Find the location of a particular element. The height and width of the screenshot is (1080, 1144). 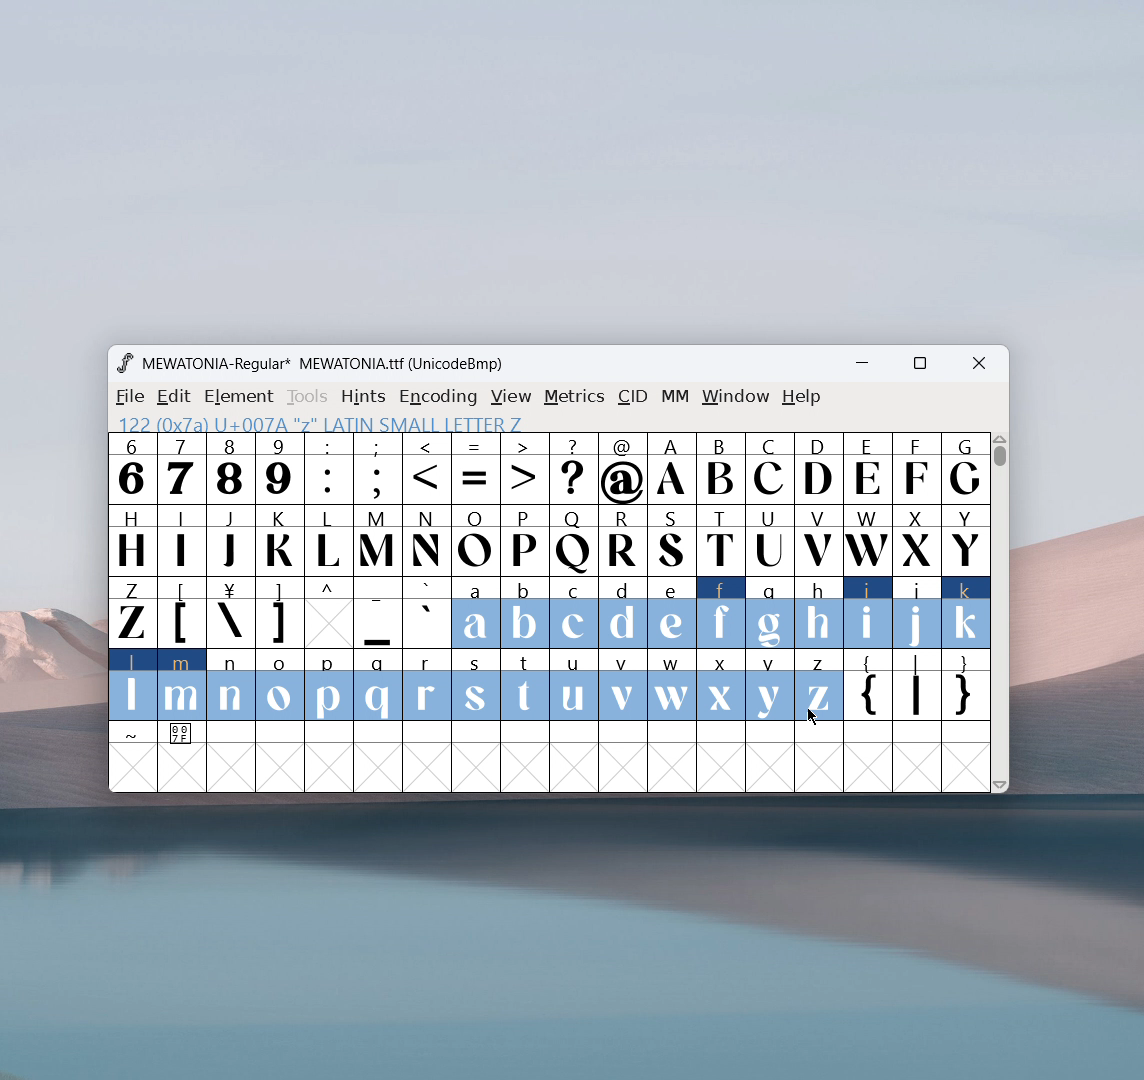

7 is located at coordinates (180, 468).